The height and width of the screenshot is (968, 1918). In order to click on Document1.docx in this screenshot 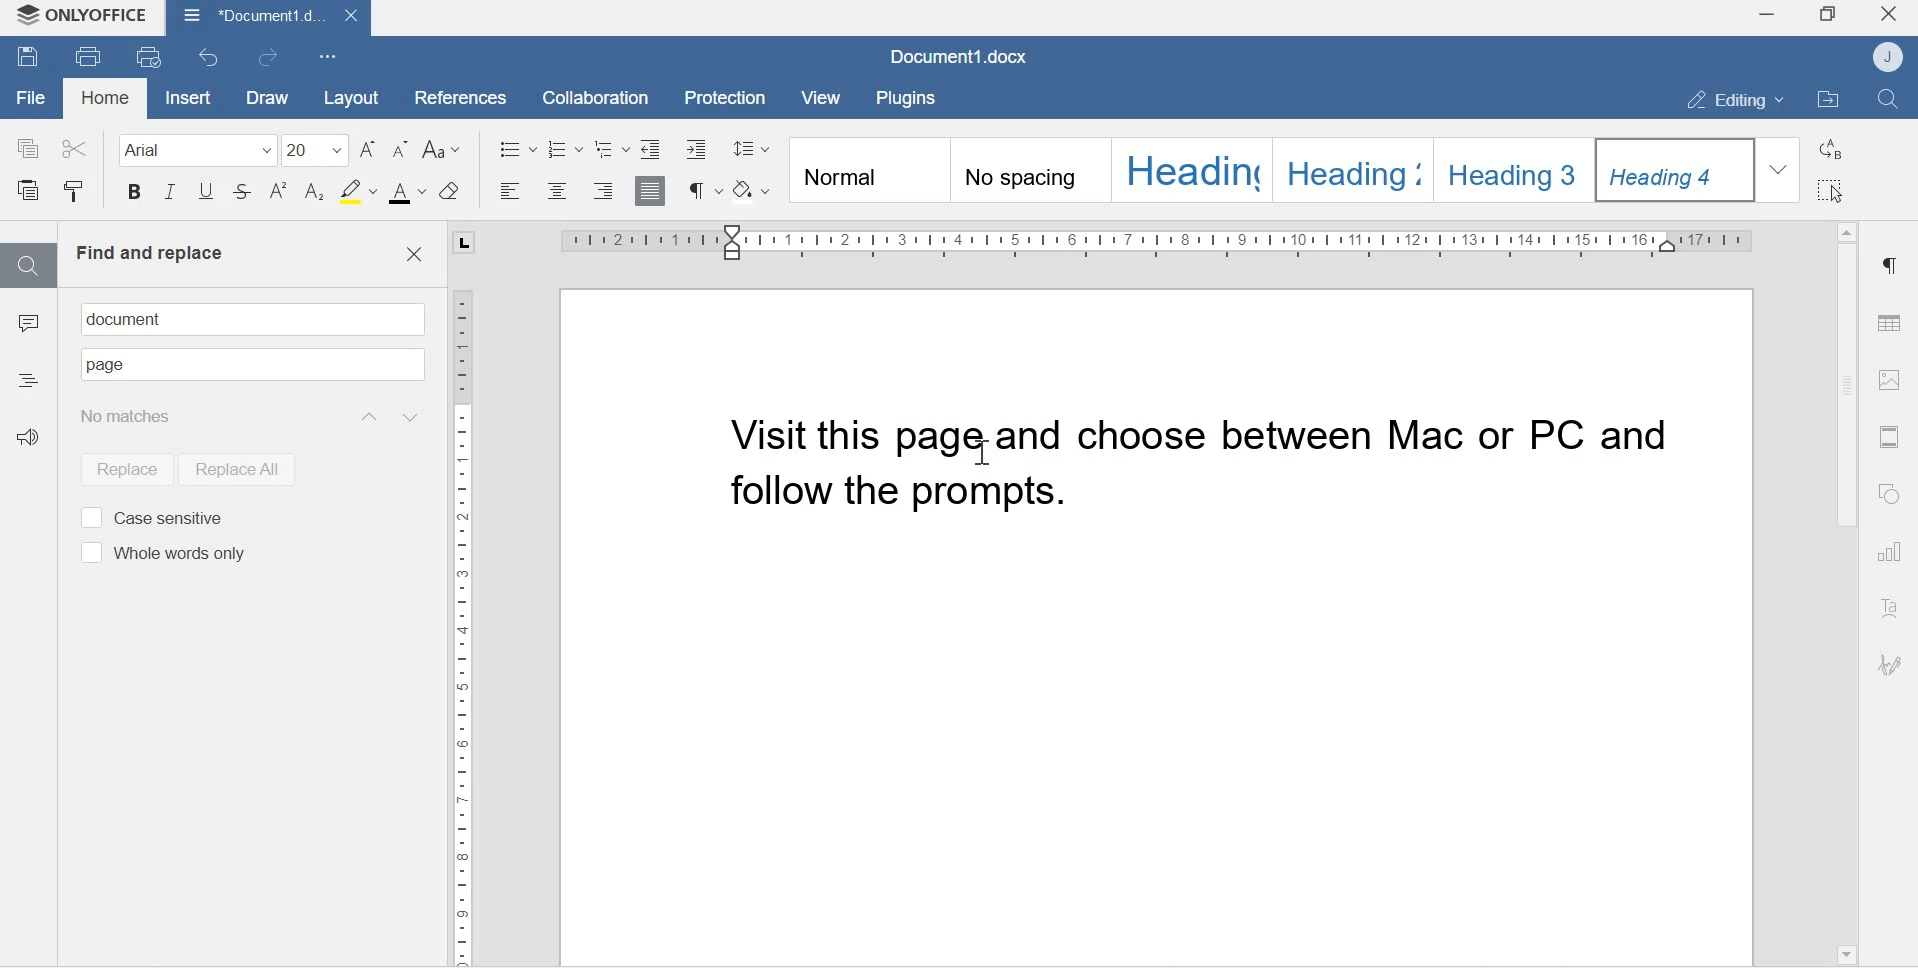, I will do `click(963, 58)`.